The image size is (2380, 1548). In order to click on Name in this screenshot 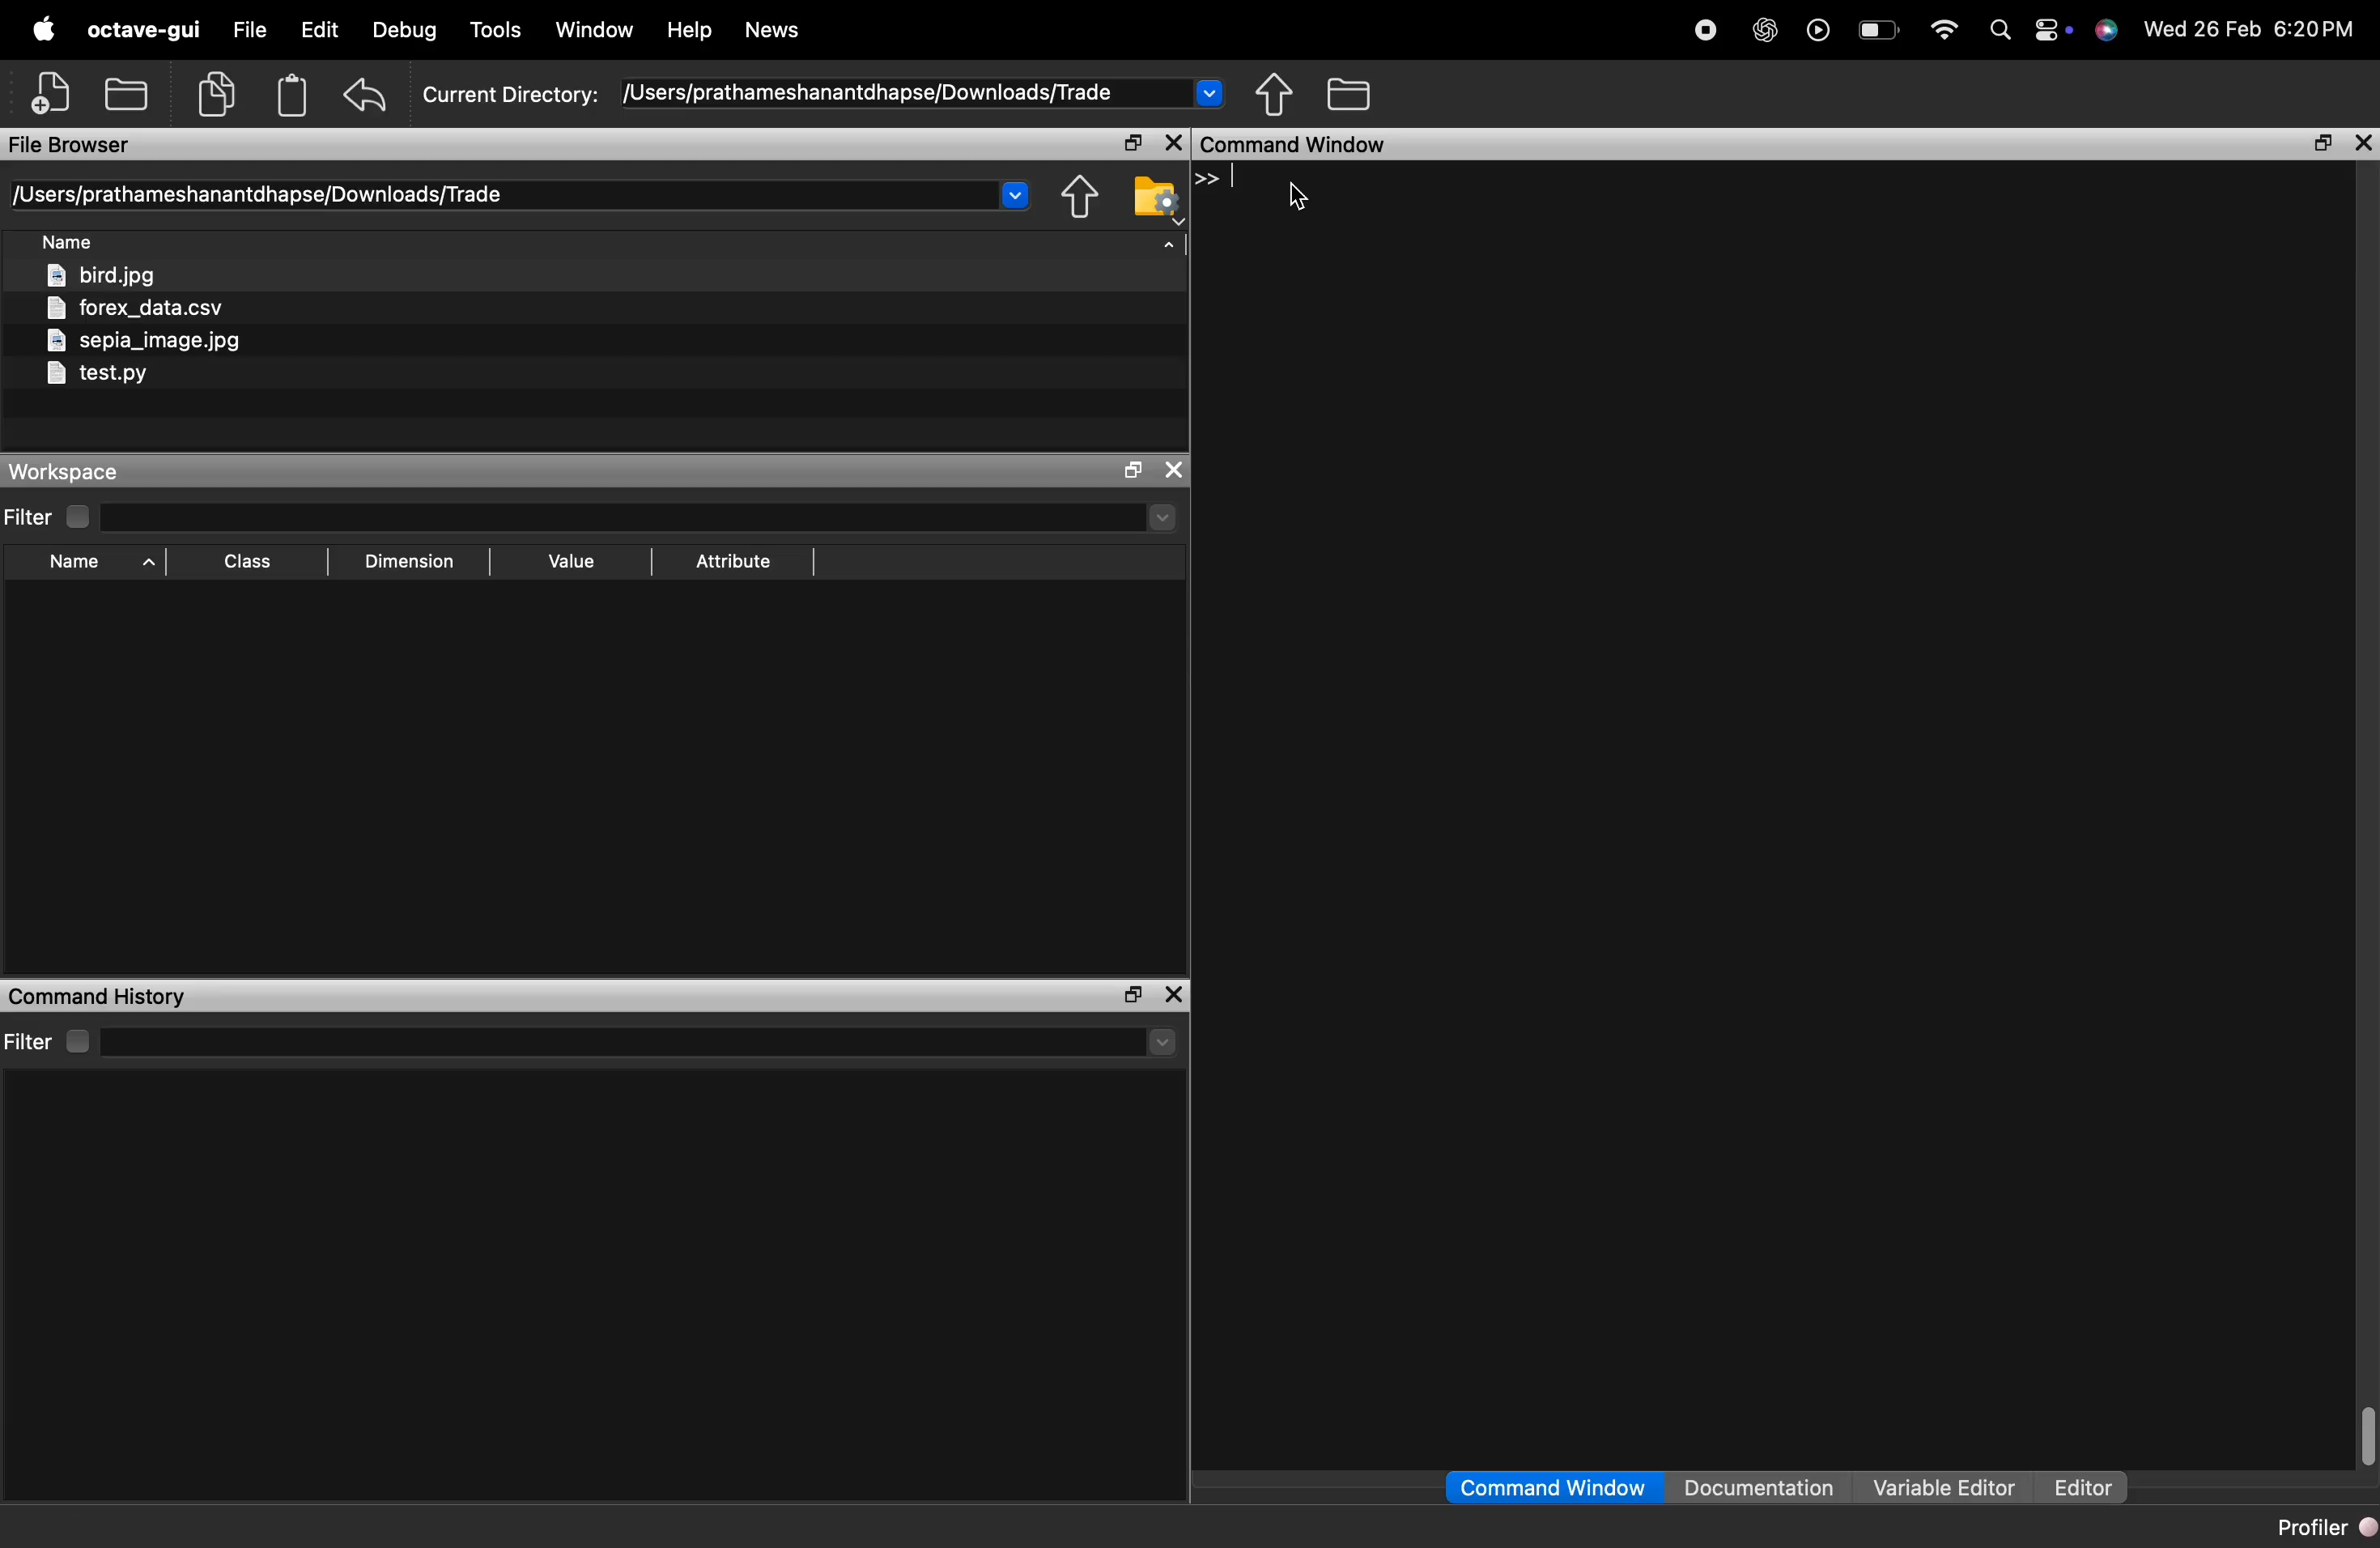, I will do `click(71, 243)`.